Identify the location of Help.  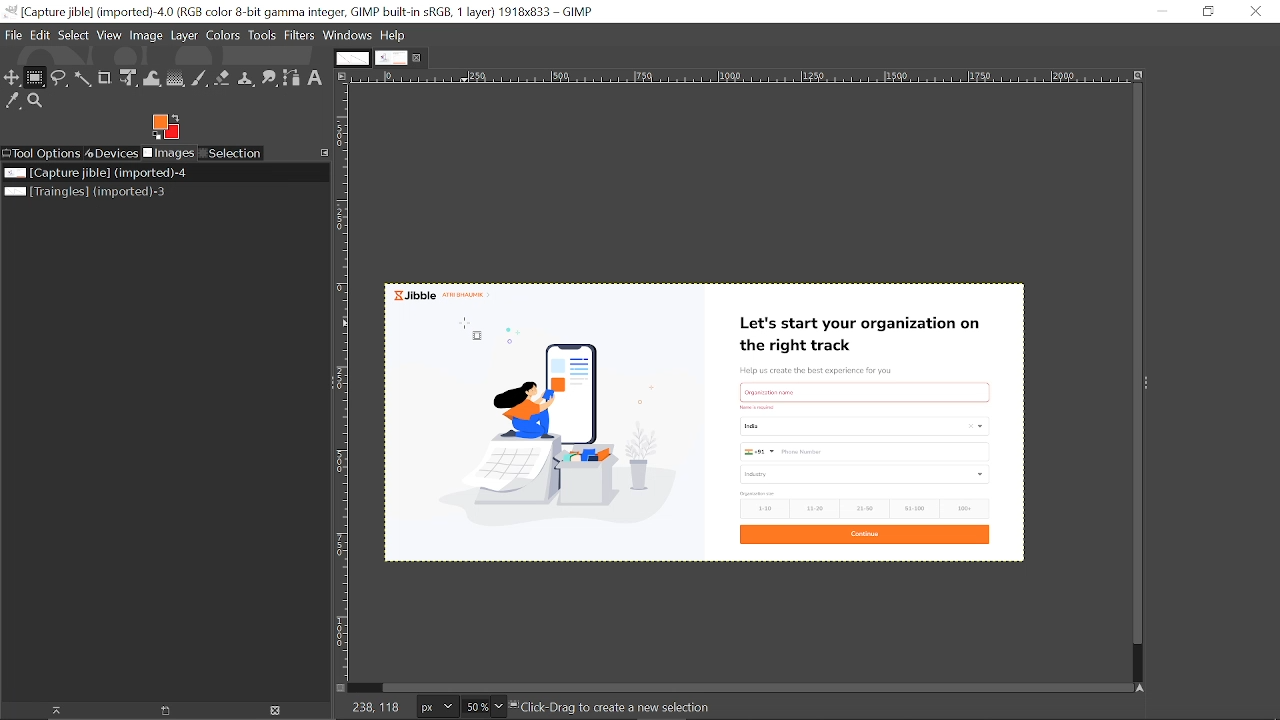
(394, 35).